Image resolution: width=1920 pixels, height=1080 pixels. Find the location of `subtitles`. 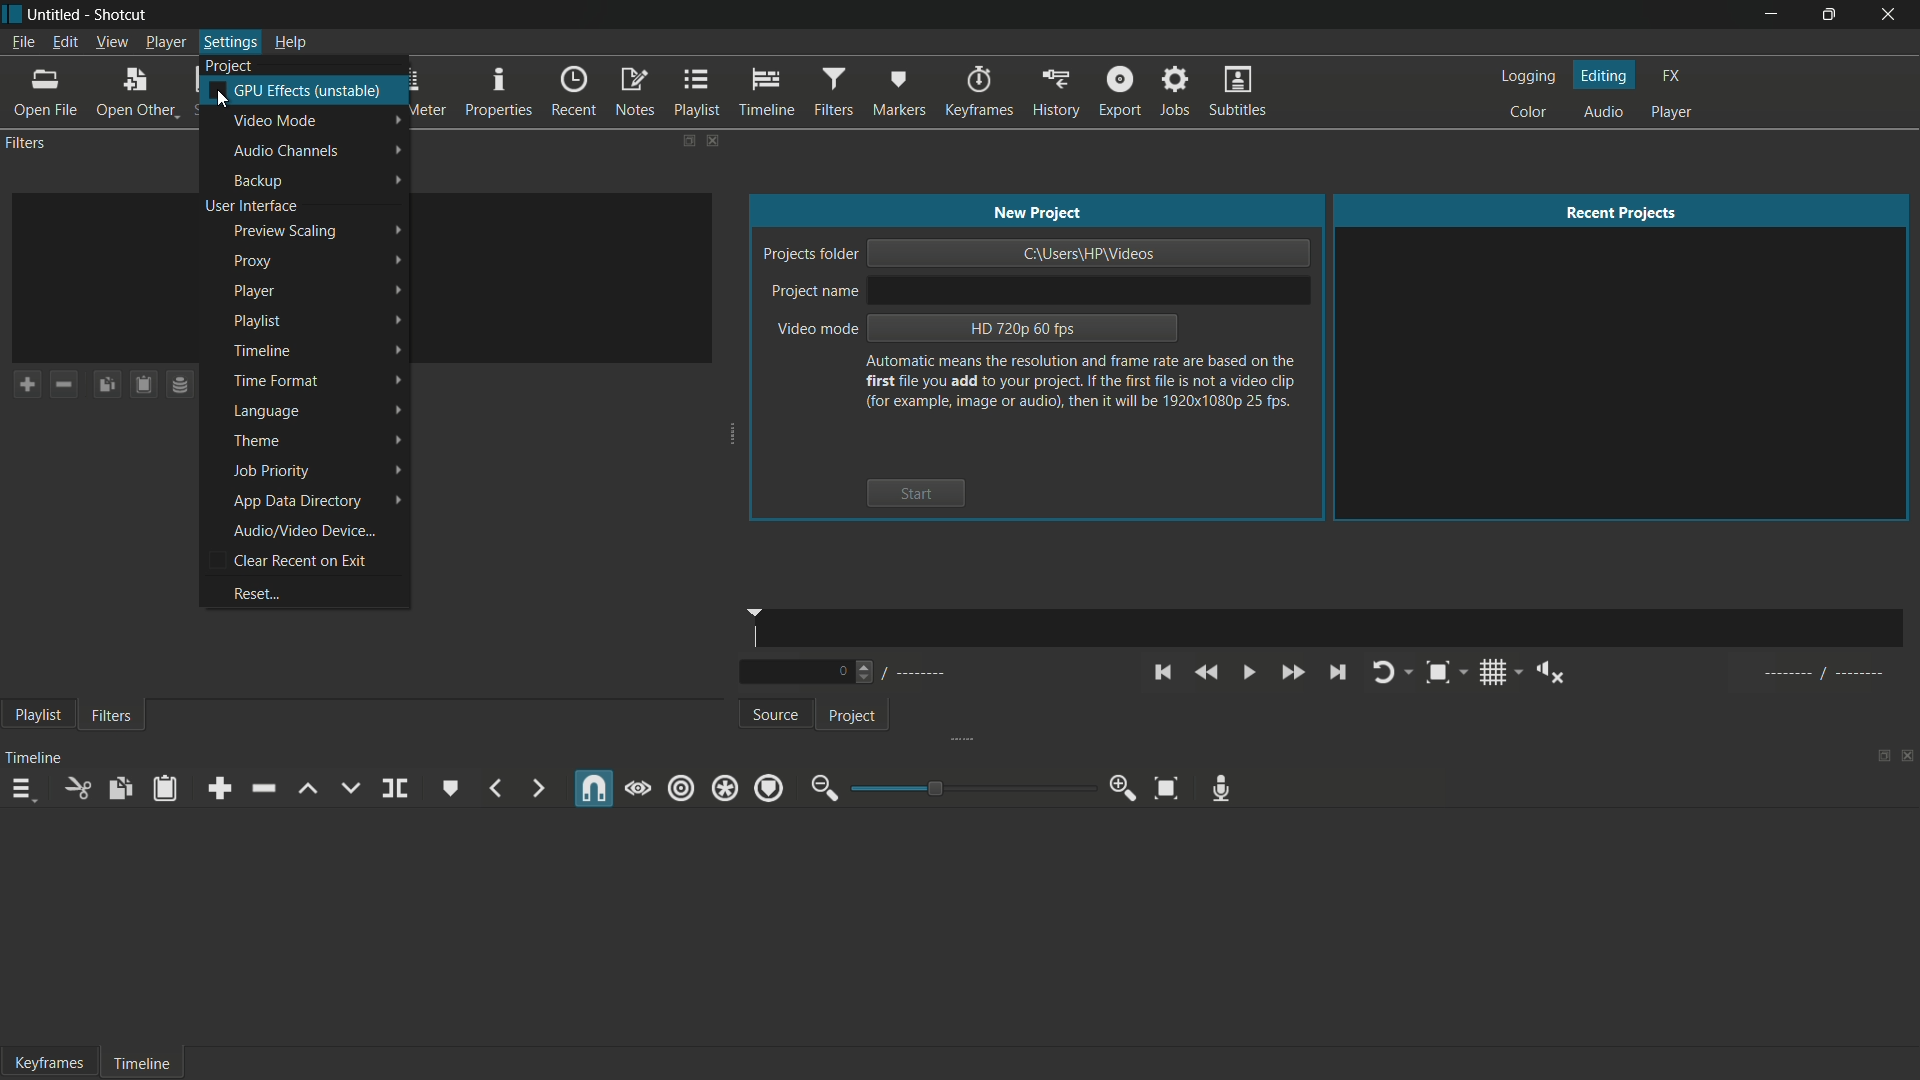

subtitles is located at coordinates (1237, 90).